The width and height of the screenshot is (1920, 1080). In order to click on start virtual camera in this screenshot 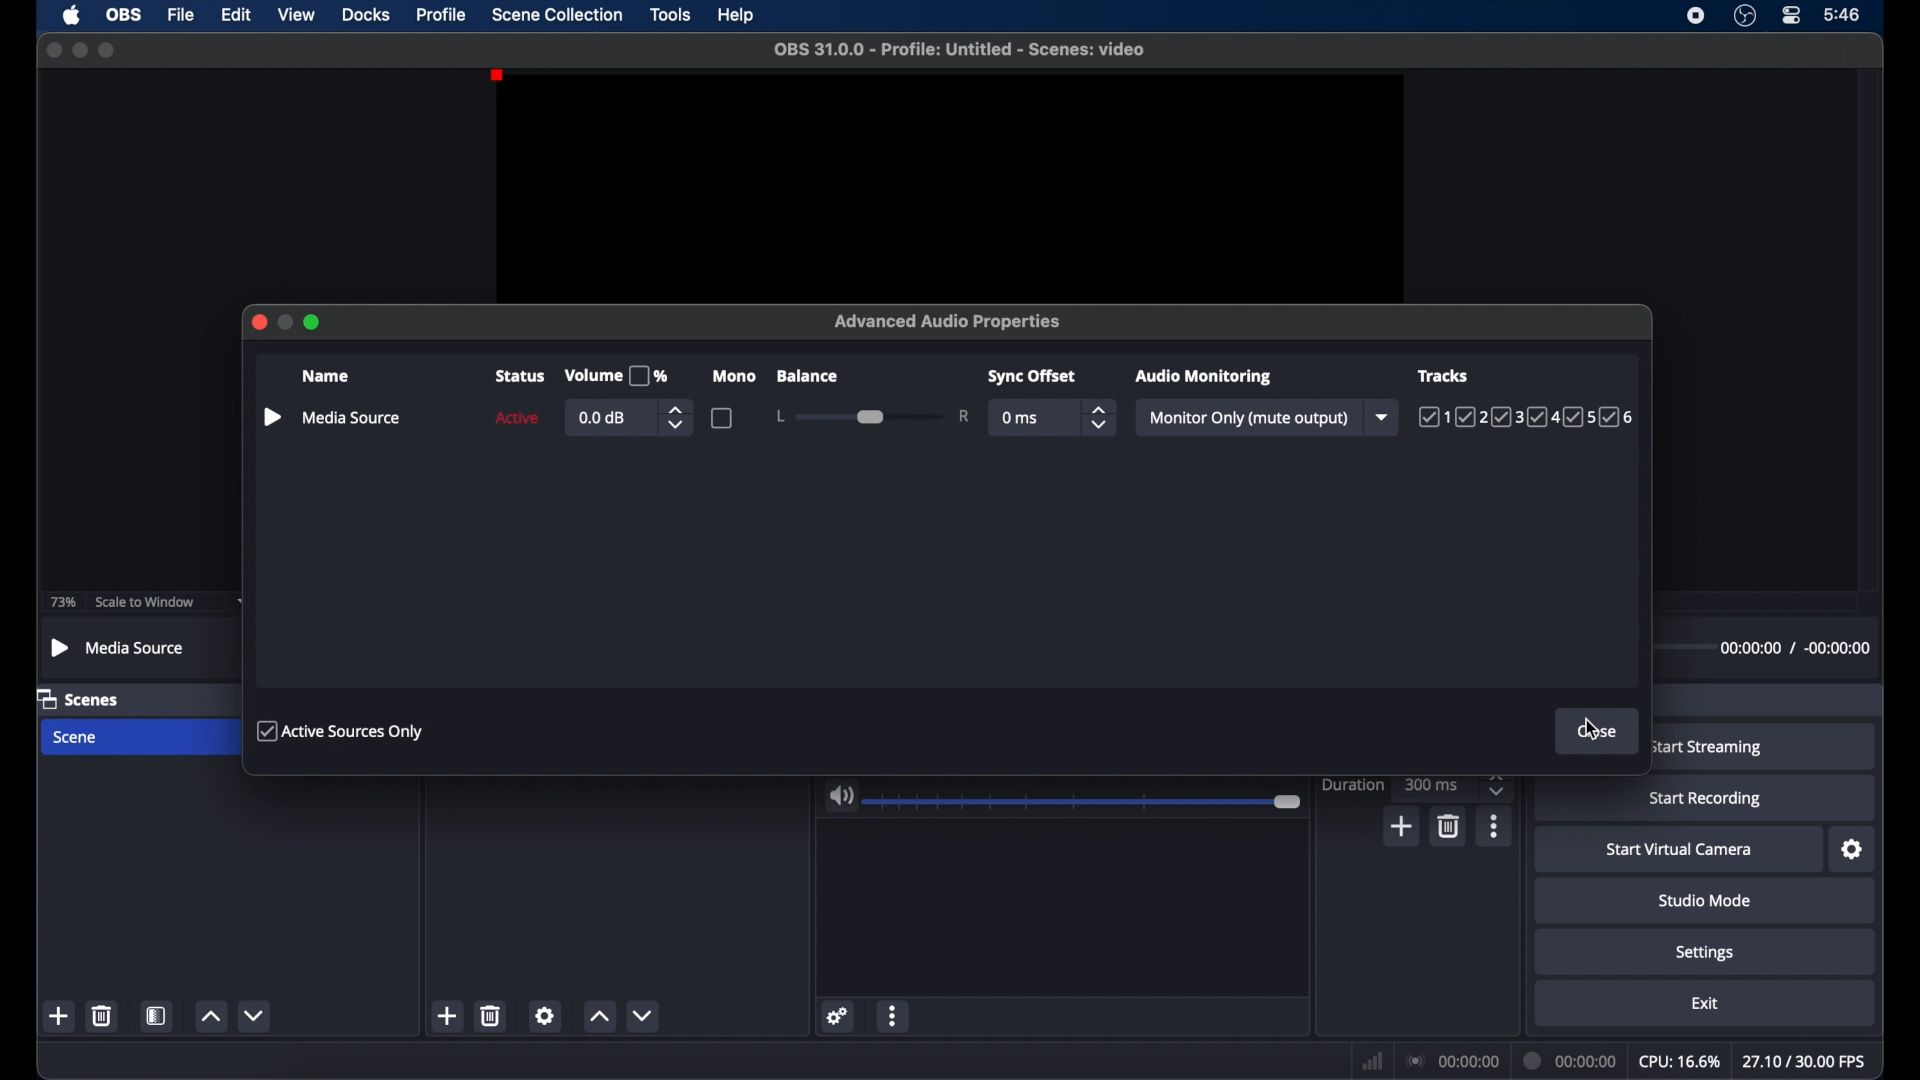, I will do `click(1679, 850)`.